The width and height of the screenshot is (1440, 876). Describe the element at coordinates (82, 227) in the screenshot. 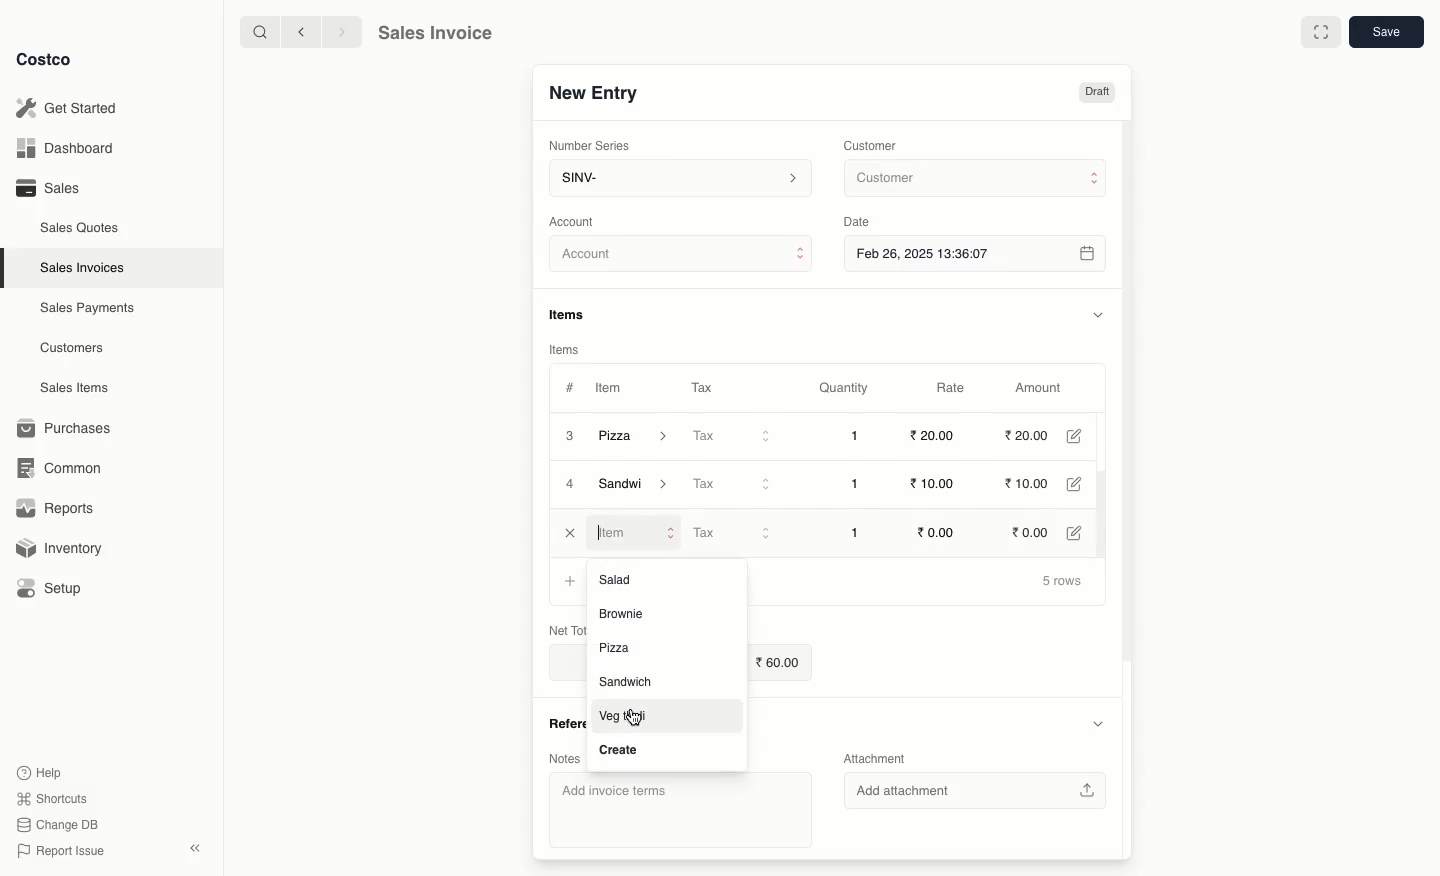

I see `Sales Quotes` at that location.